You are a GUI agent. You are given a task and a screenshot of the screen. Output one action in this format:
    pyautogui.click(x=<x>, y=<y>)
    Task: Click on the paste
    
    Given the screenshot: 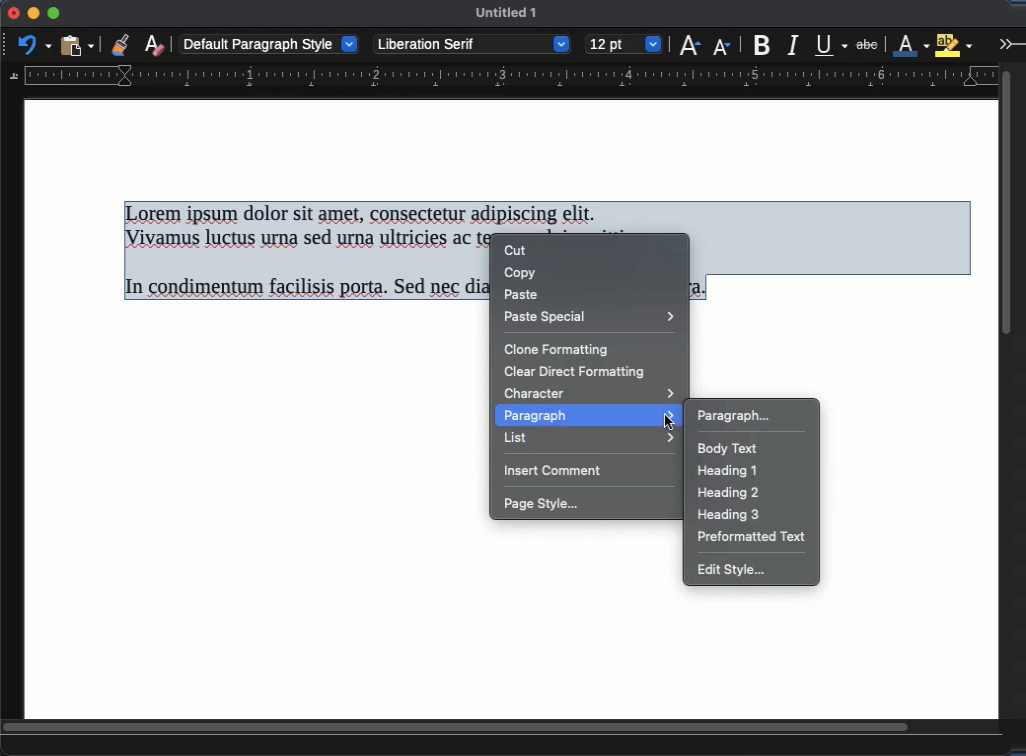 What is the action you would take?
    pyautogui.click(x=79, y=44)
    